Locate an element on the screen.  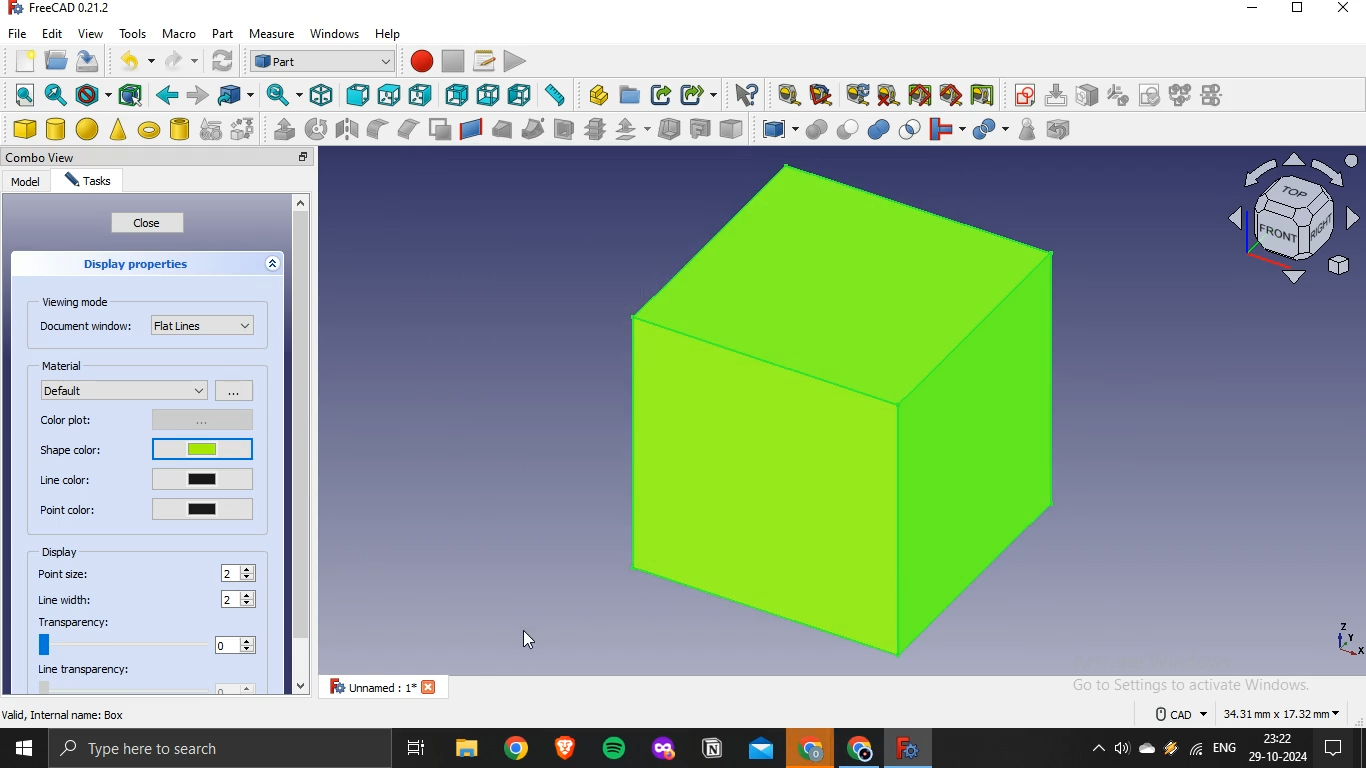
freecad is located at coordinates (905, 748).